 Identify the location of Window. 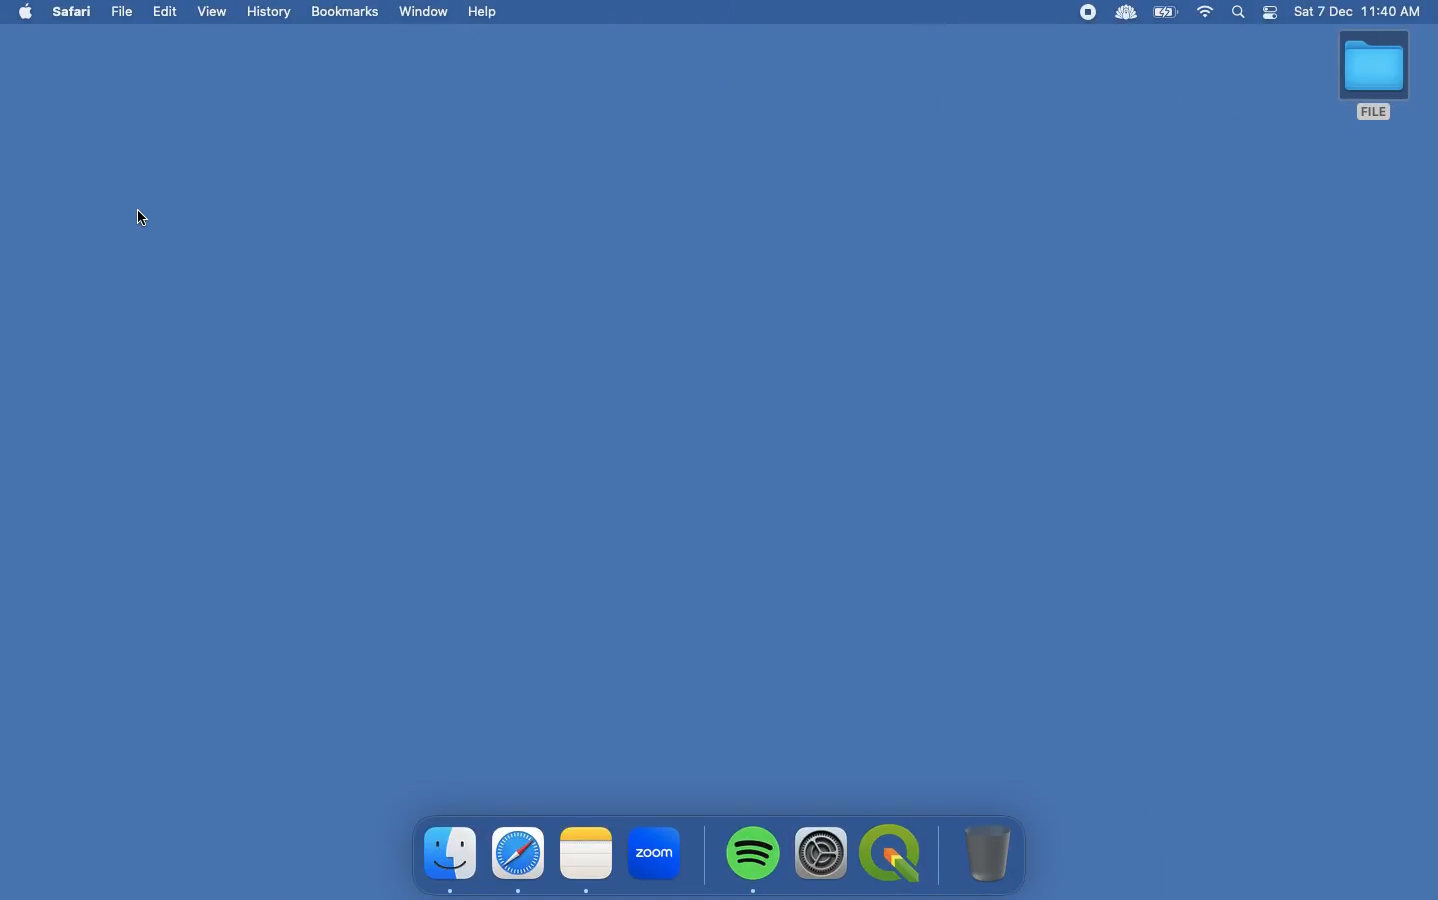
(425, 12).